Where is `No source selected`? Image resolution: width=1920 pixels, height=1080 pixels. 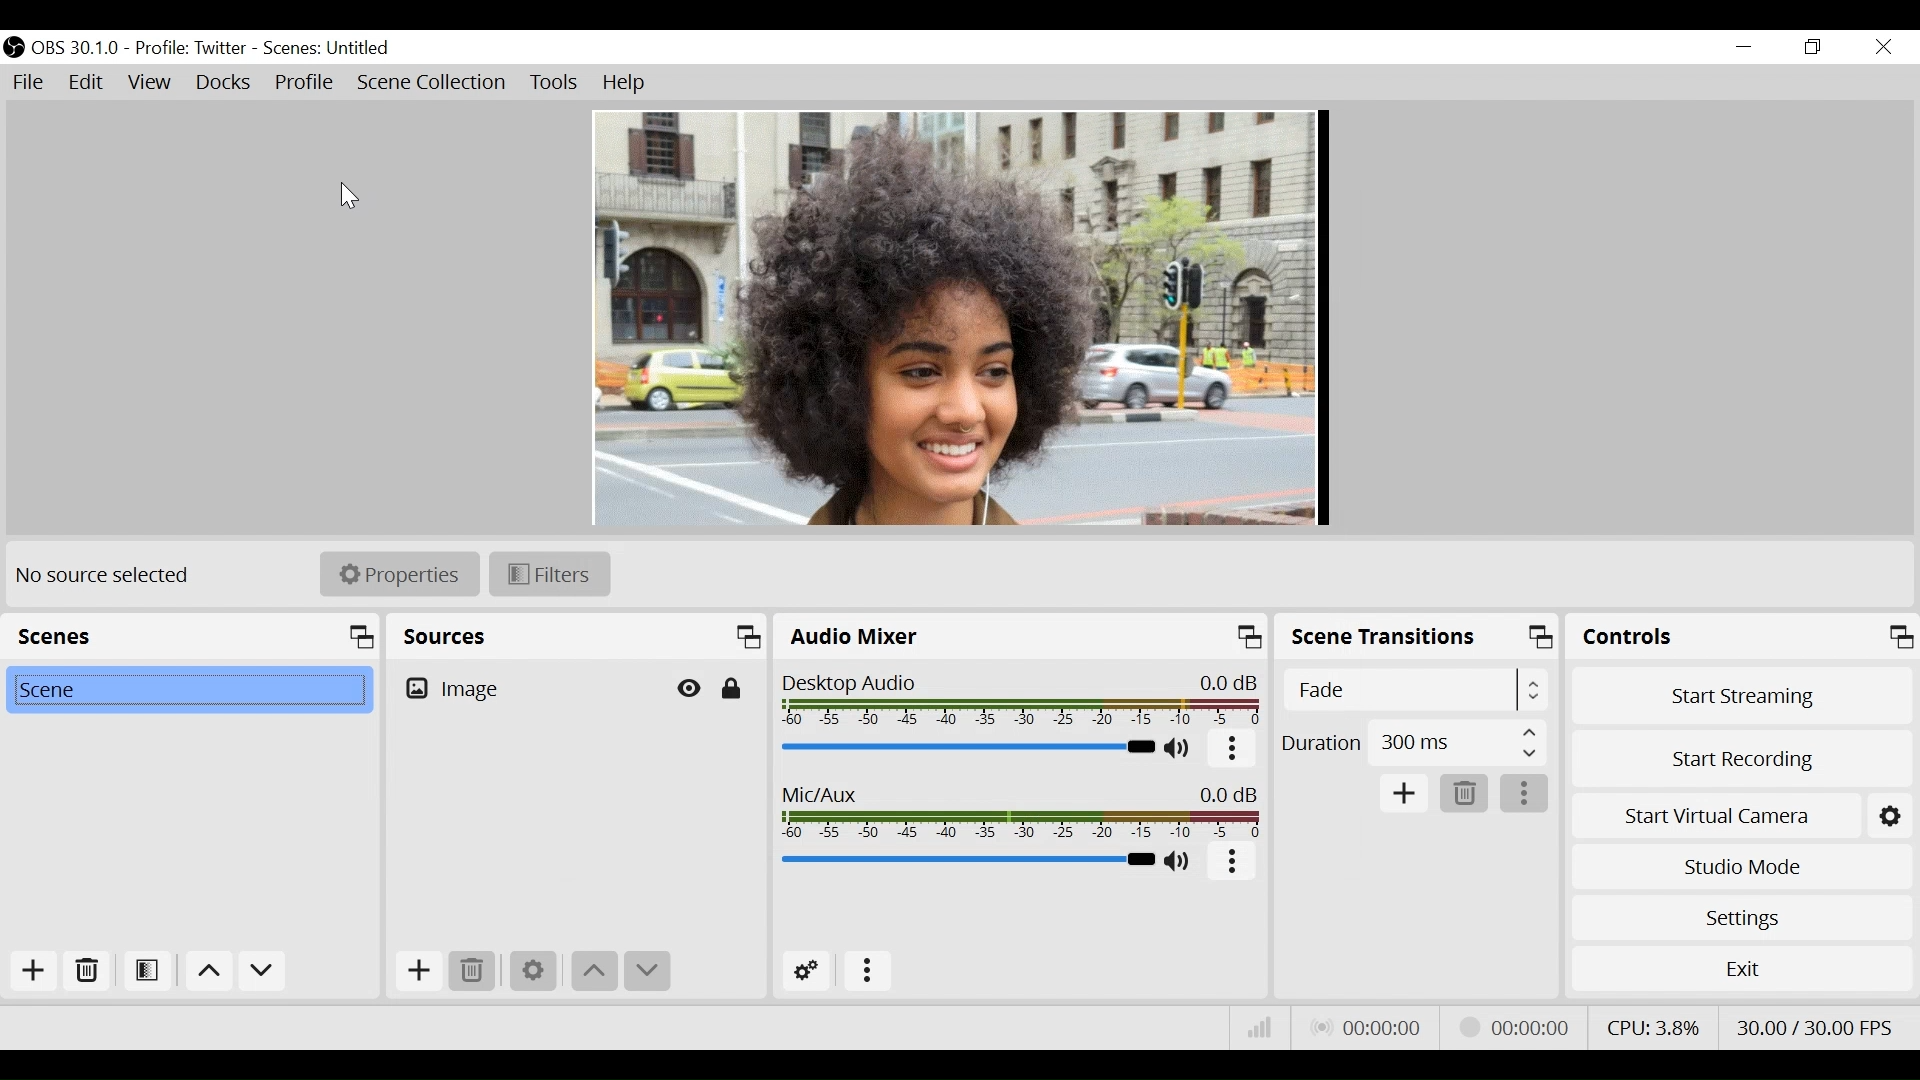 No source selected is located at coordinates (110, 576).